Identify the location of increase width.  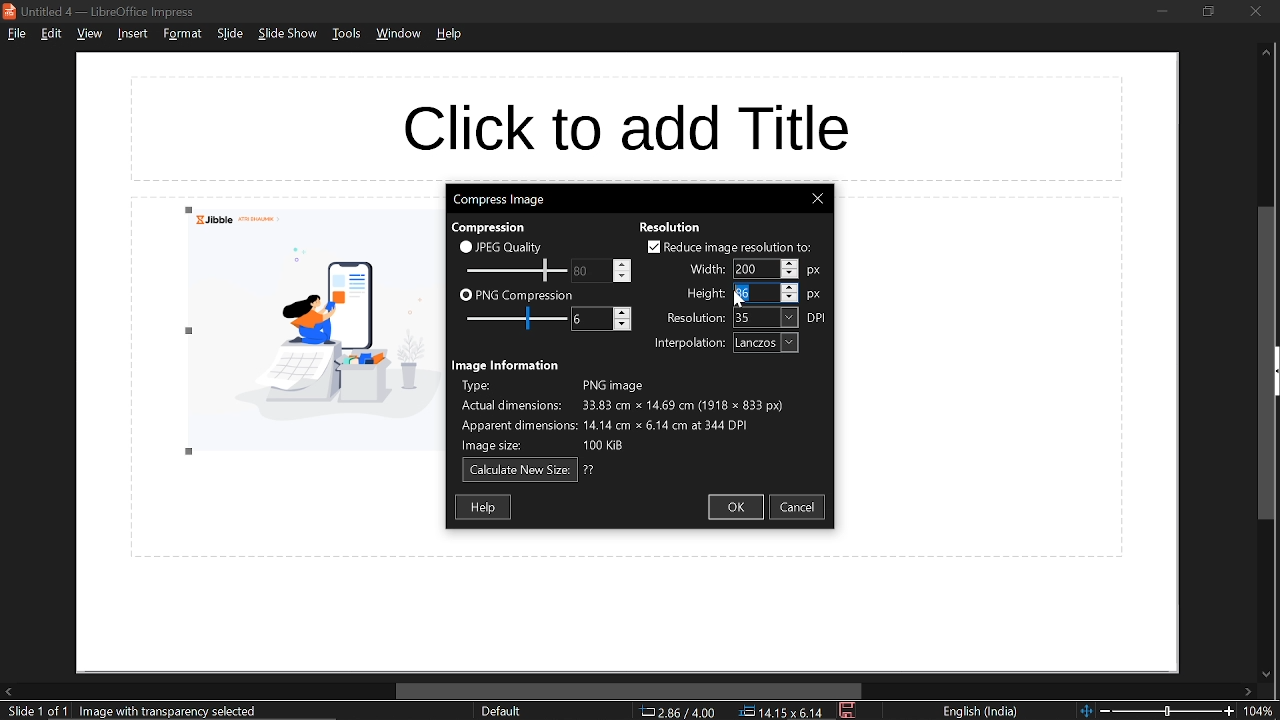
(789, 262).